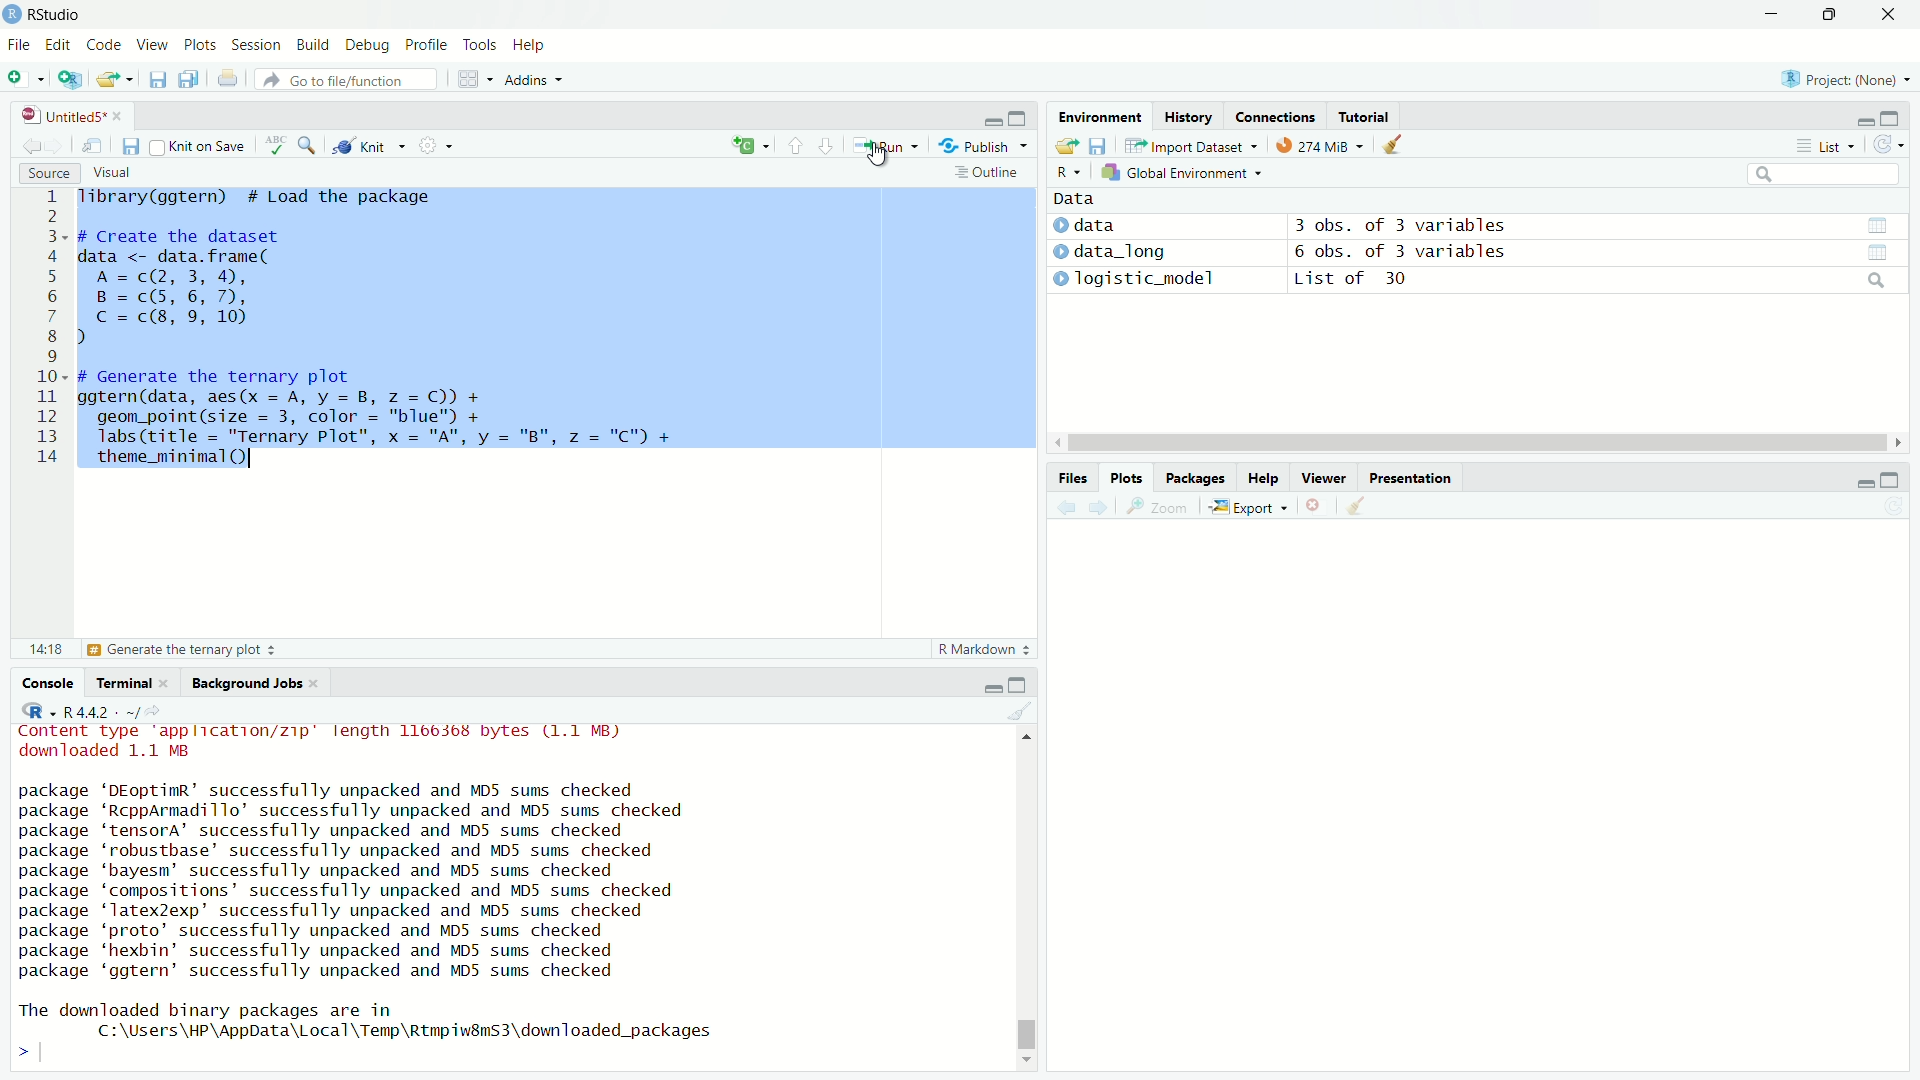 The height and width of the screenshot is (1080, 1920). I want to click on Profile, so click(423, 45).